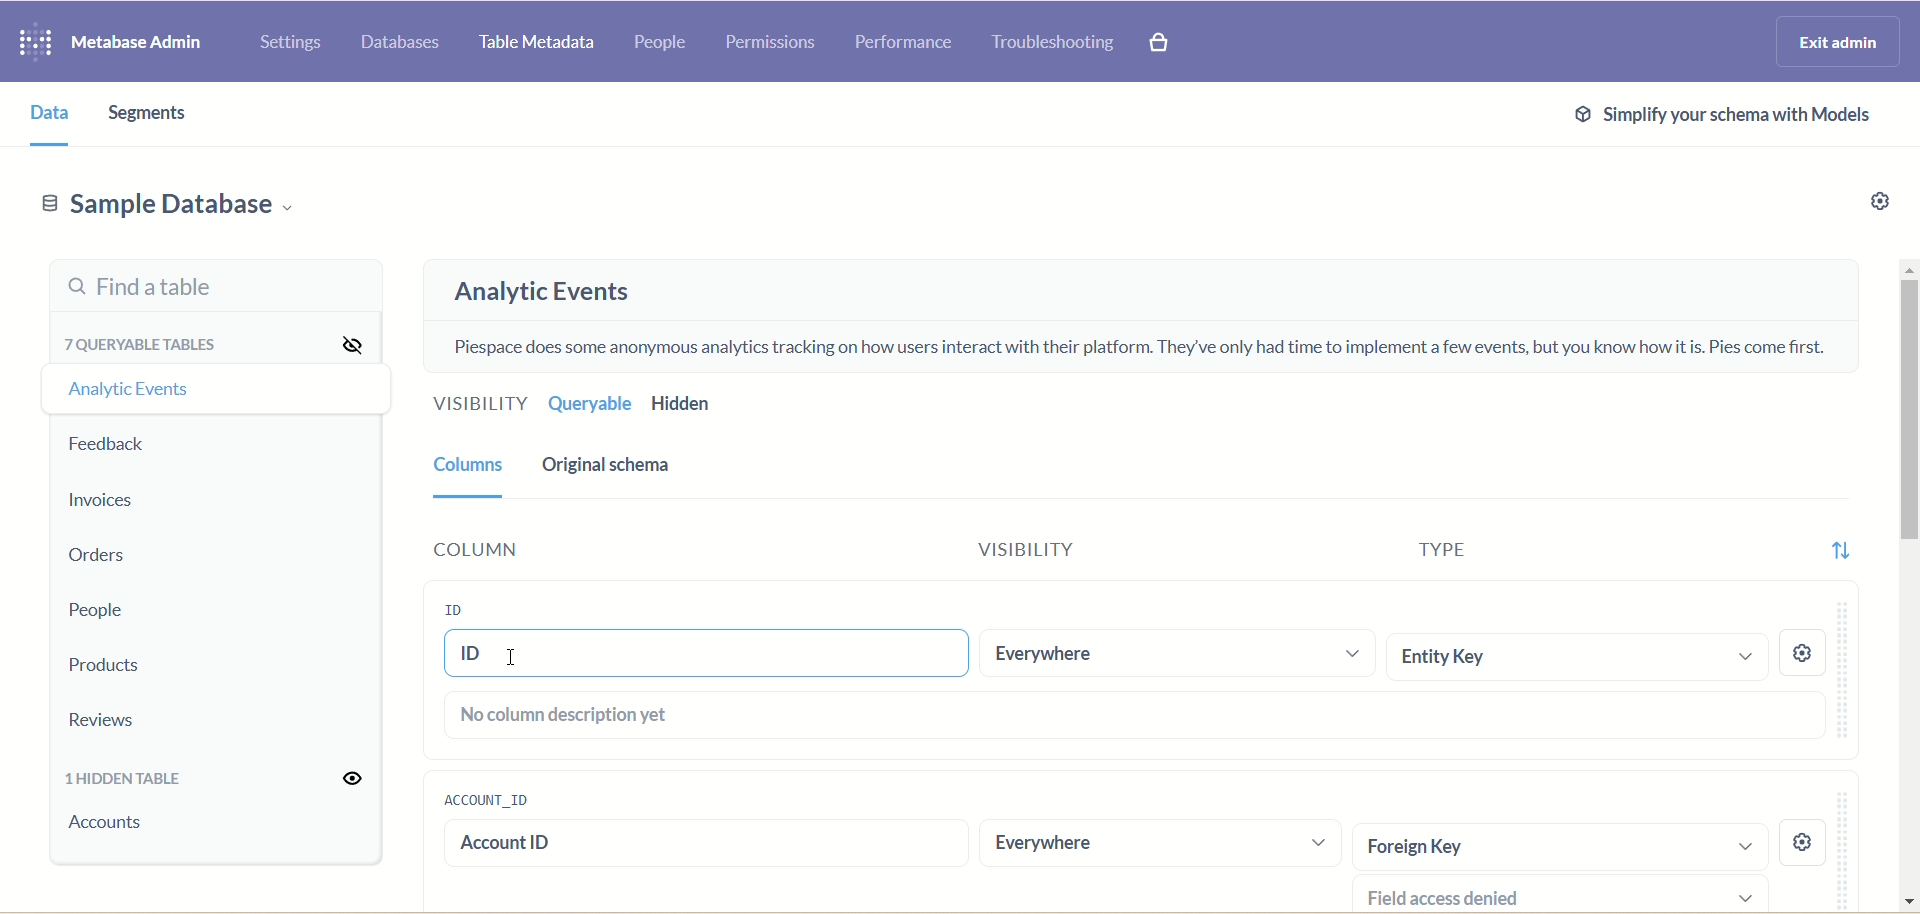 The height and width of the screenshot is (914, 1920). What do you see at coordinates (704, 654) in the screenshot?
I see `ID` at bounding box center [704, 654].